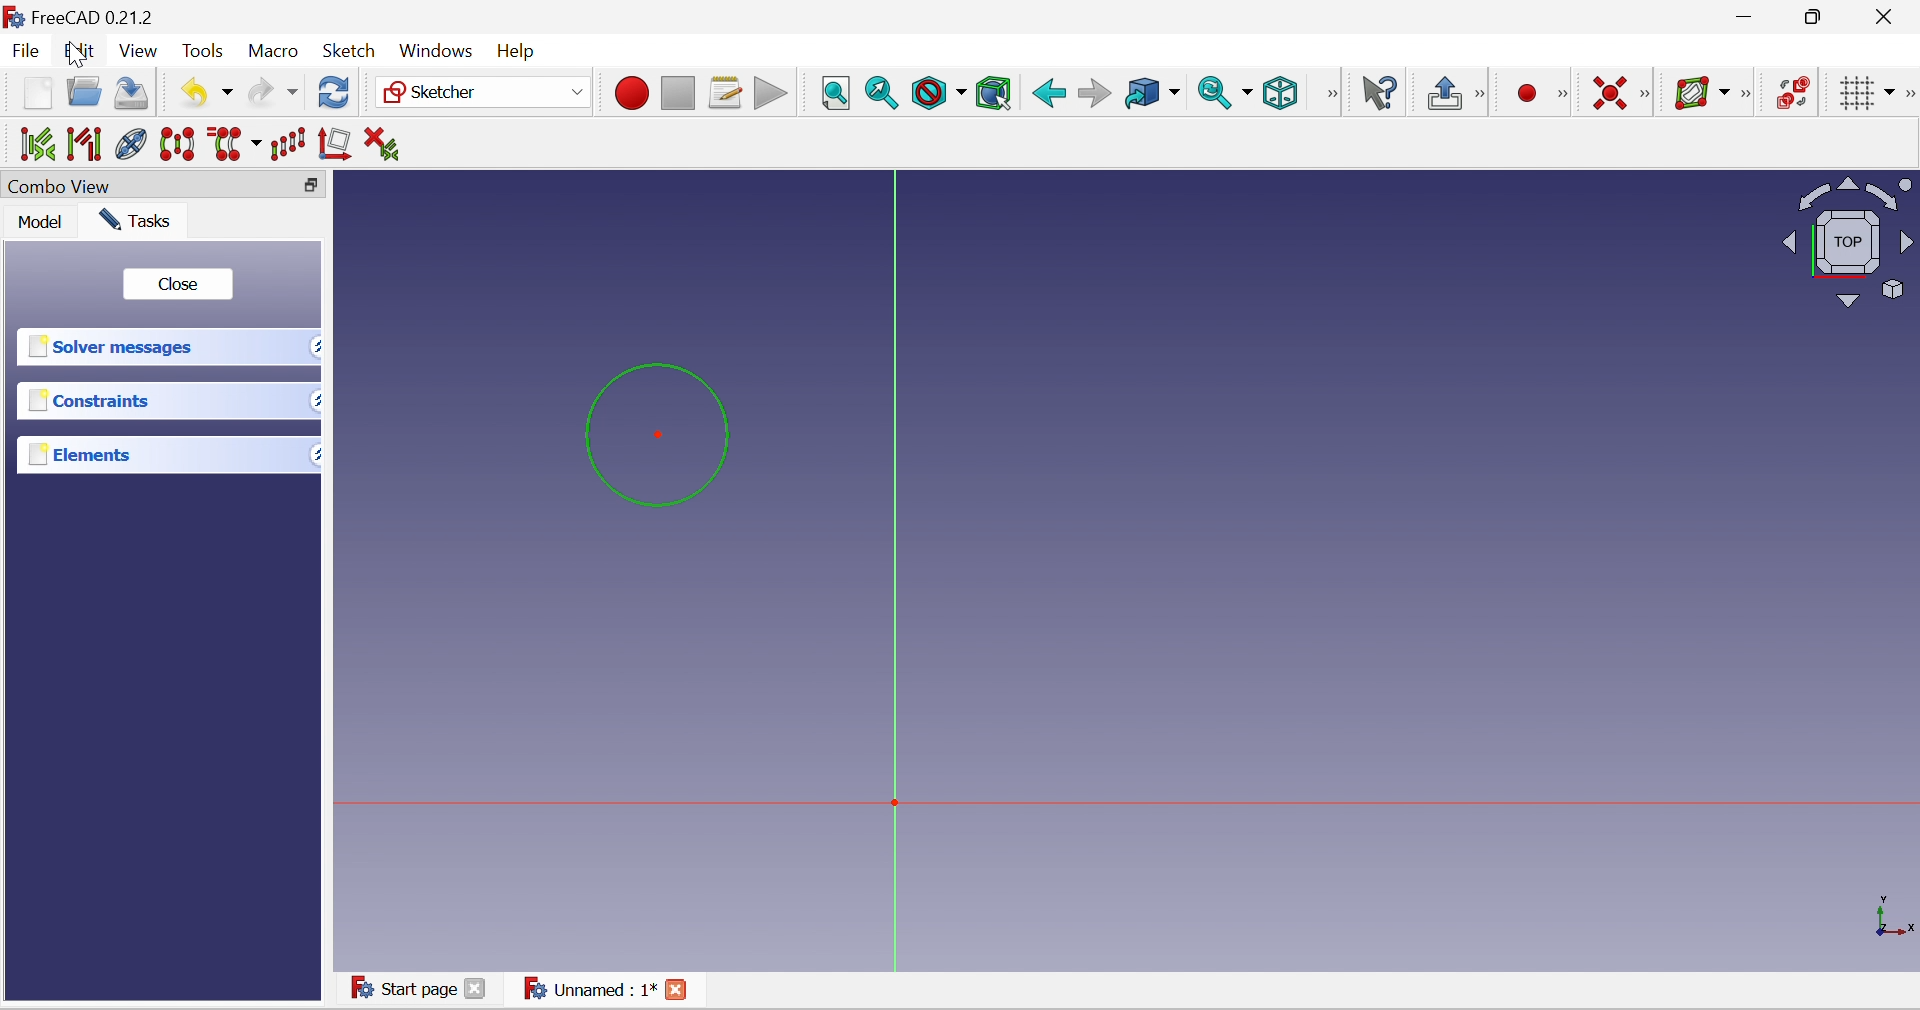 The width and height of the screenshot is (1920, 1010). I want to click on Solver messages, so click(109, 346).